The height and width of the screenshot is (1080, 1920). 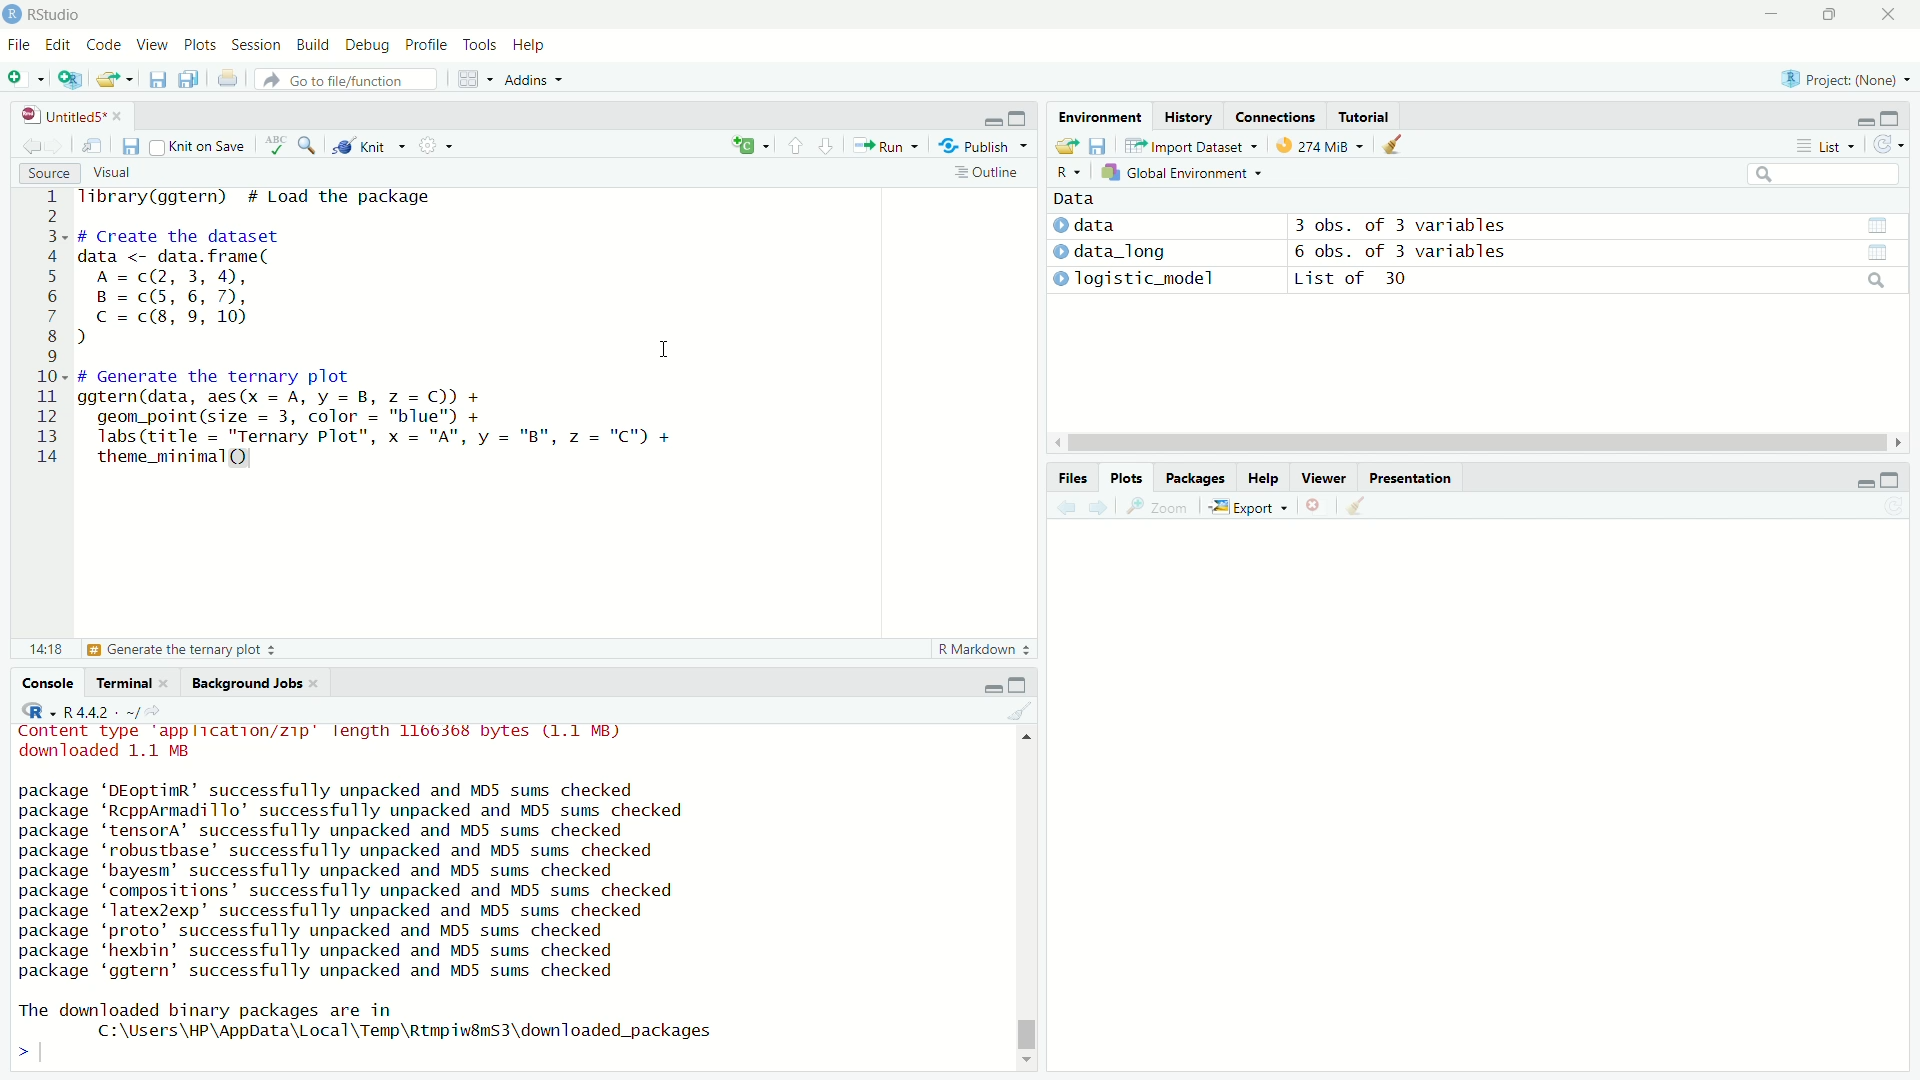 I want to click on Knit, so click(x=370, y=147).